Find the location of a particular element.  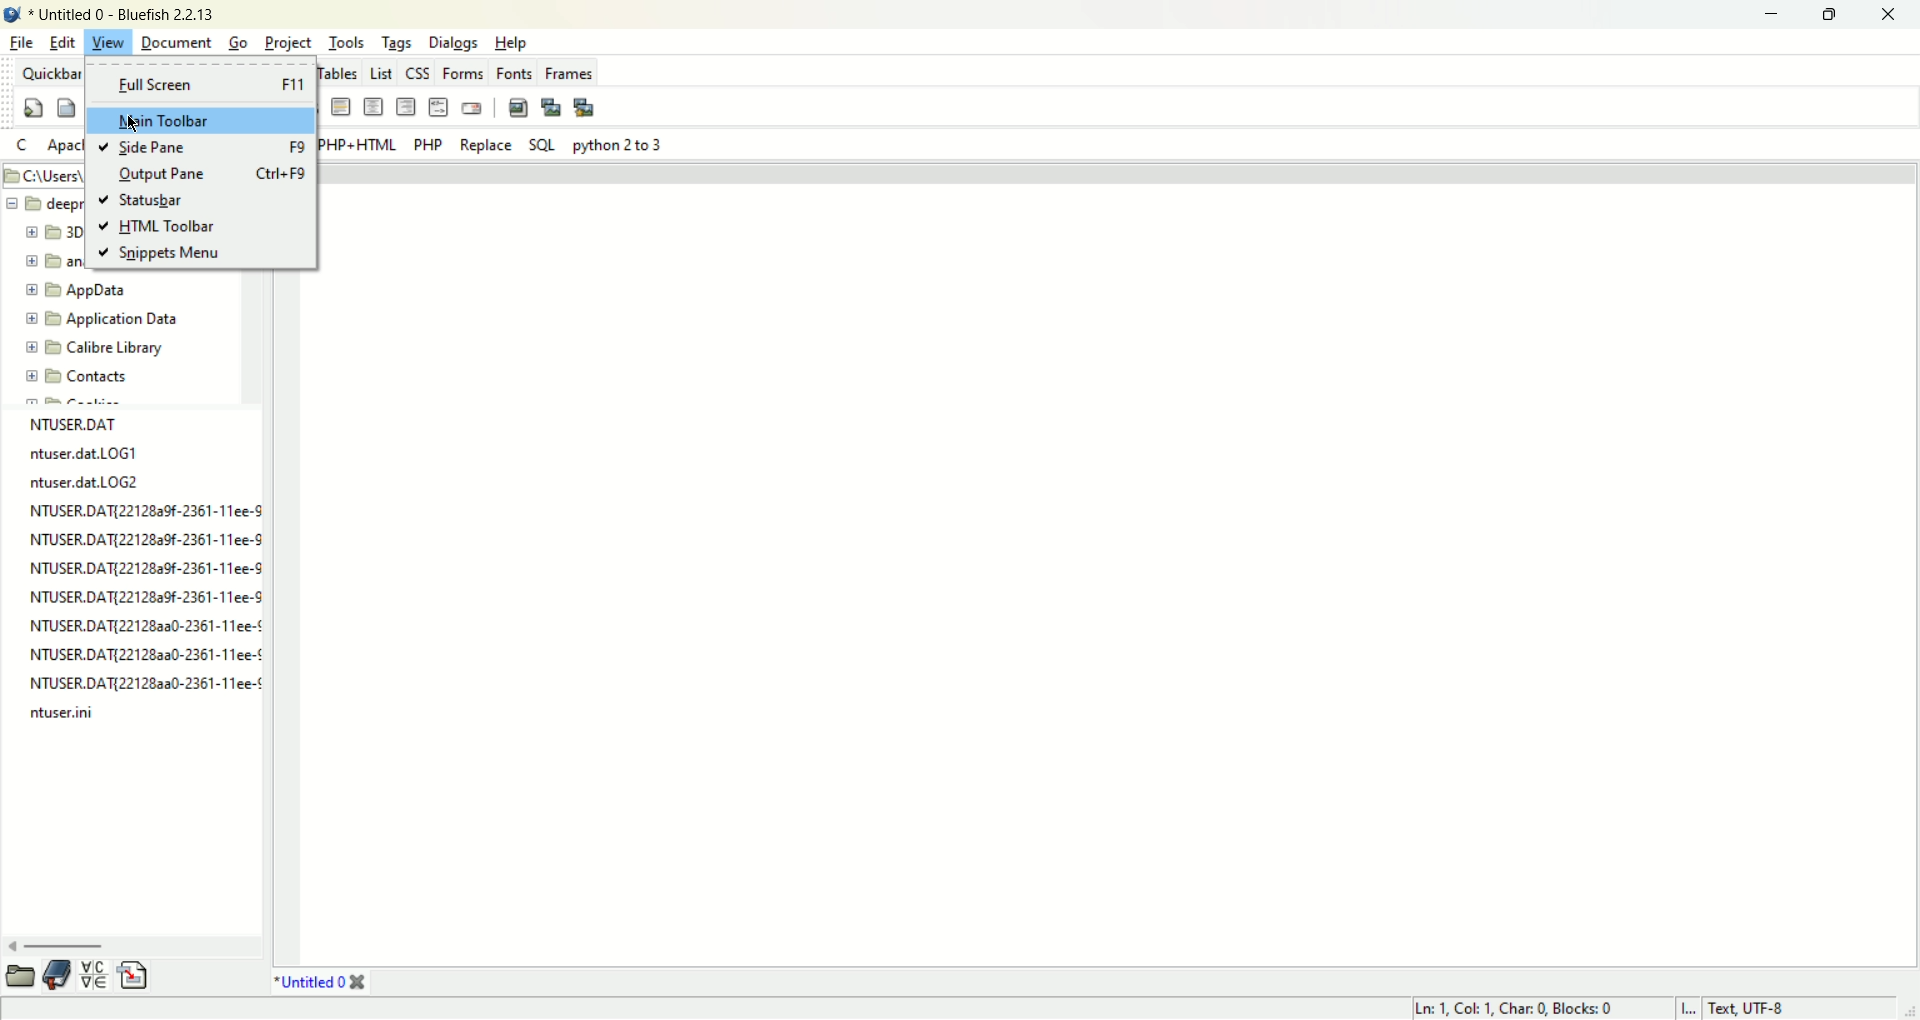

main toolbar is located at coordinates (199, 122).